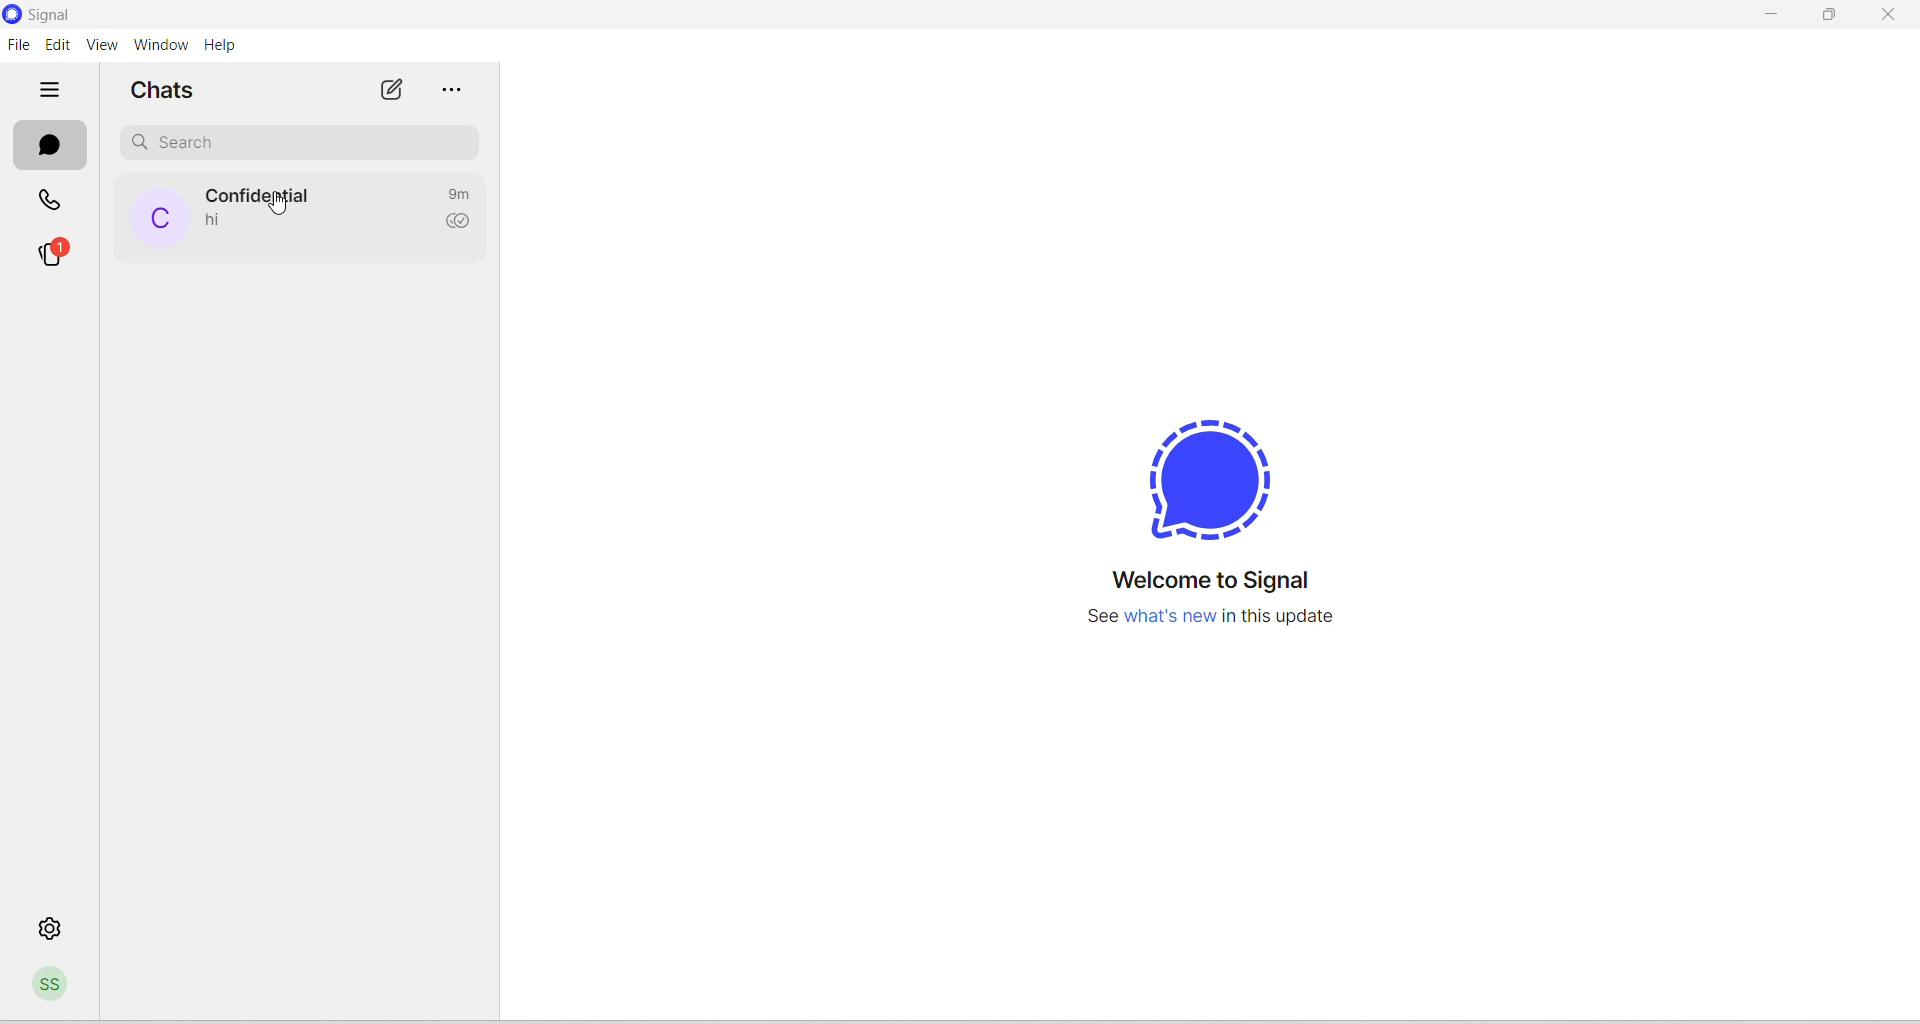 This screenshot has height=1024, width=1920. Describe the element at coordinates (104, 46) in the screenshot. I see `view` at that location.